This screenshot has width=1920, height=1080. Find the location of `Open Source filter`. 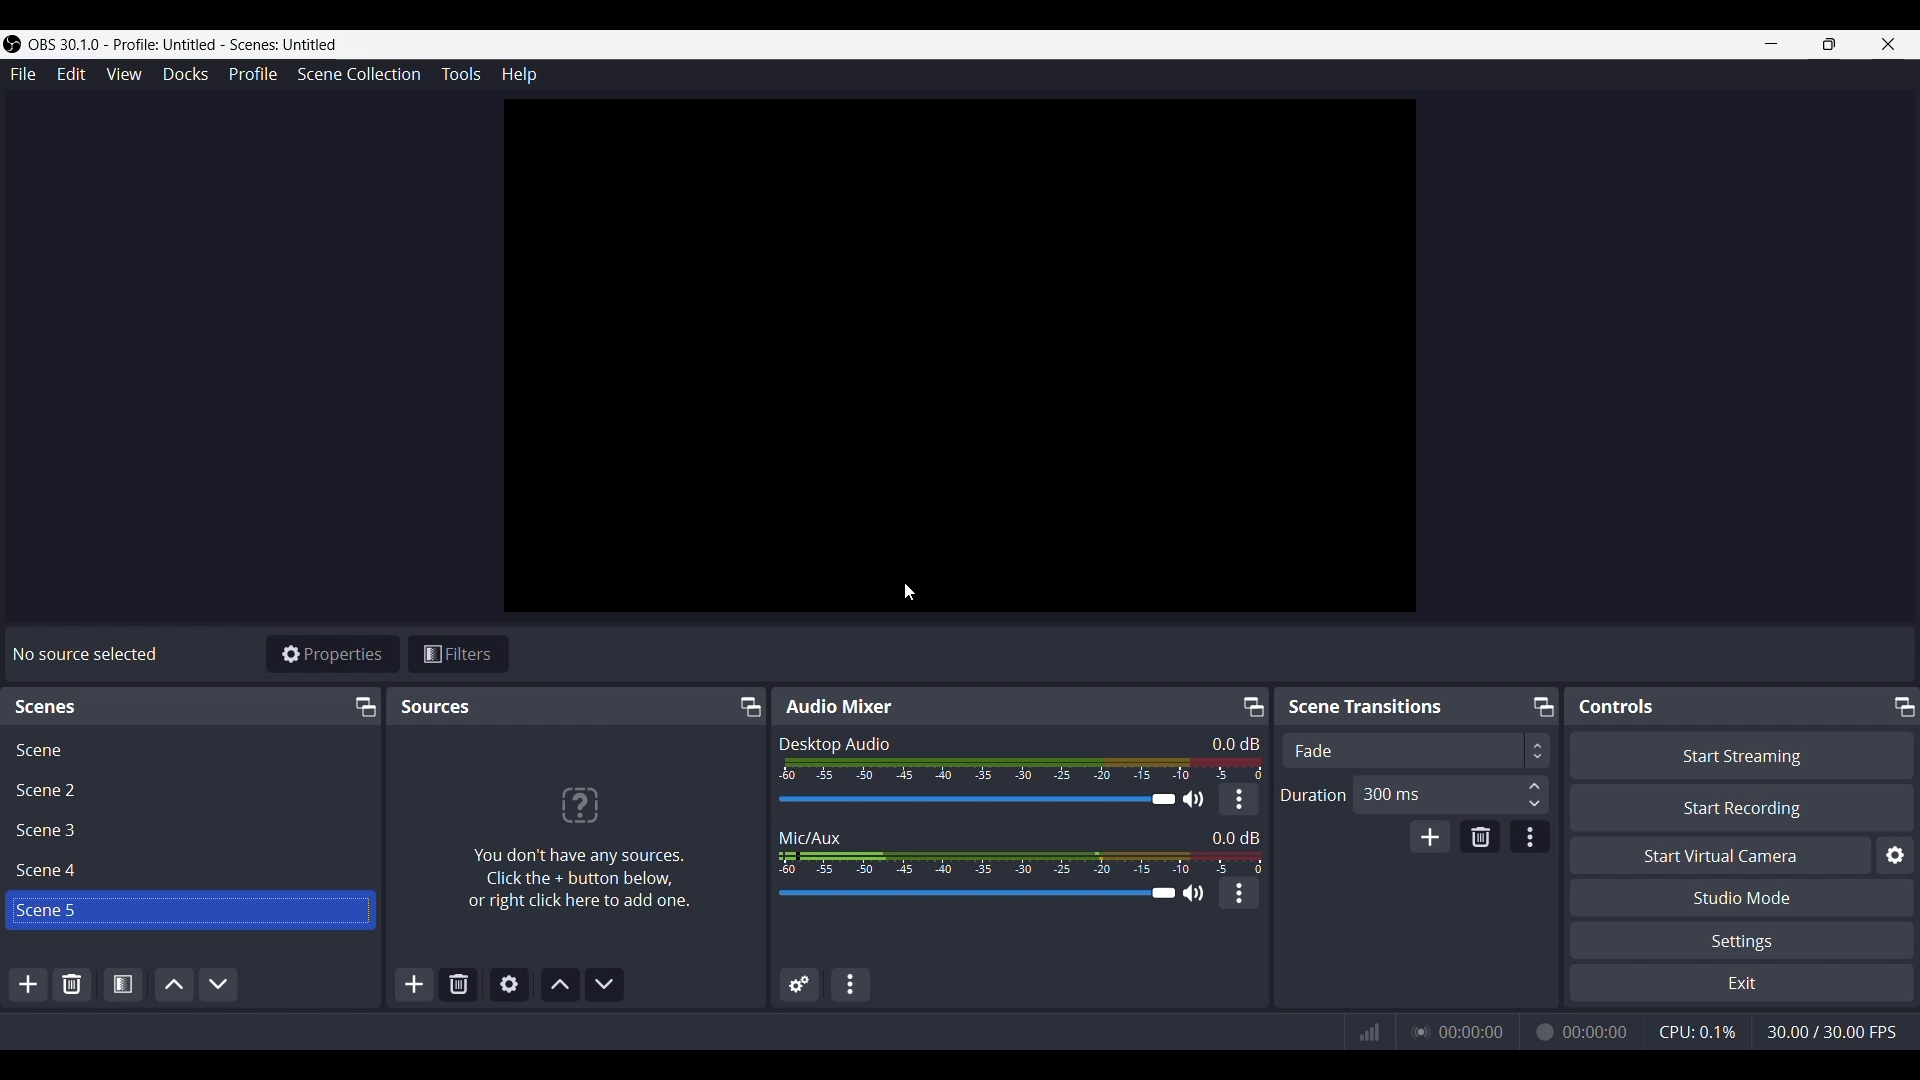

Open Source filter is located at coordinates (123, 983).